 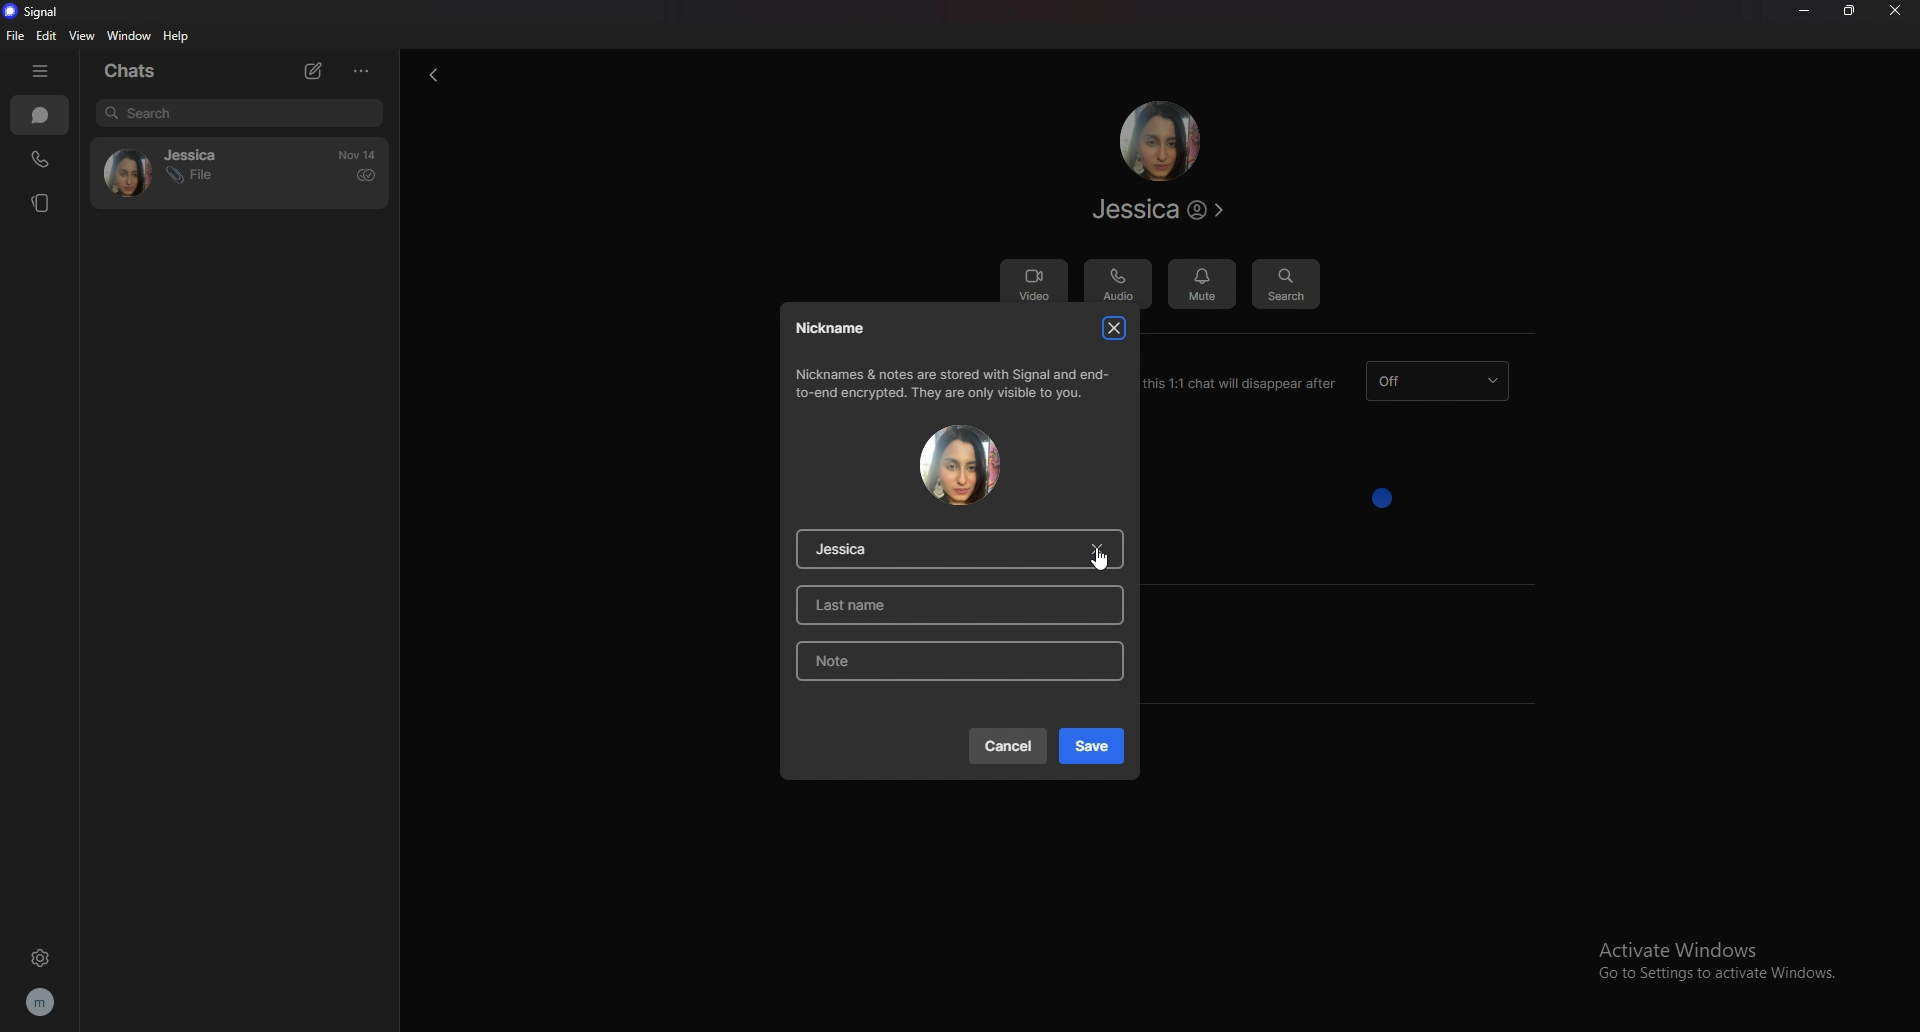 What do you see at coordinates (357, 155) in the screenshot?
I see `time` at bounding box center [357, 155].